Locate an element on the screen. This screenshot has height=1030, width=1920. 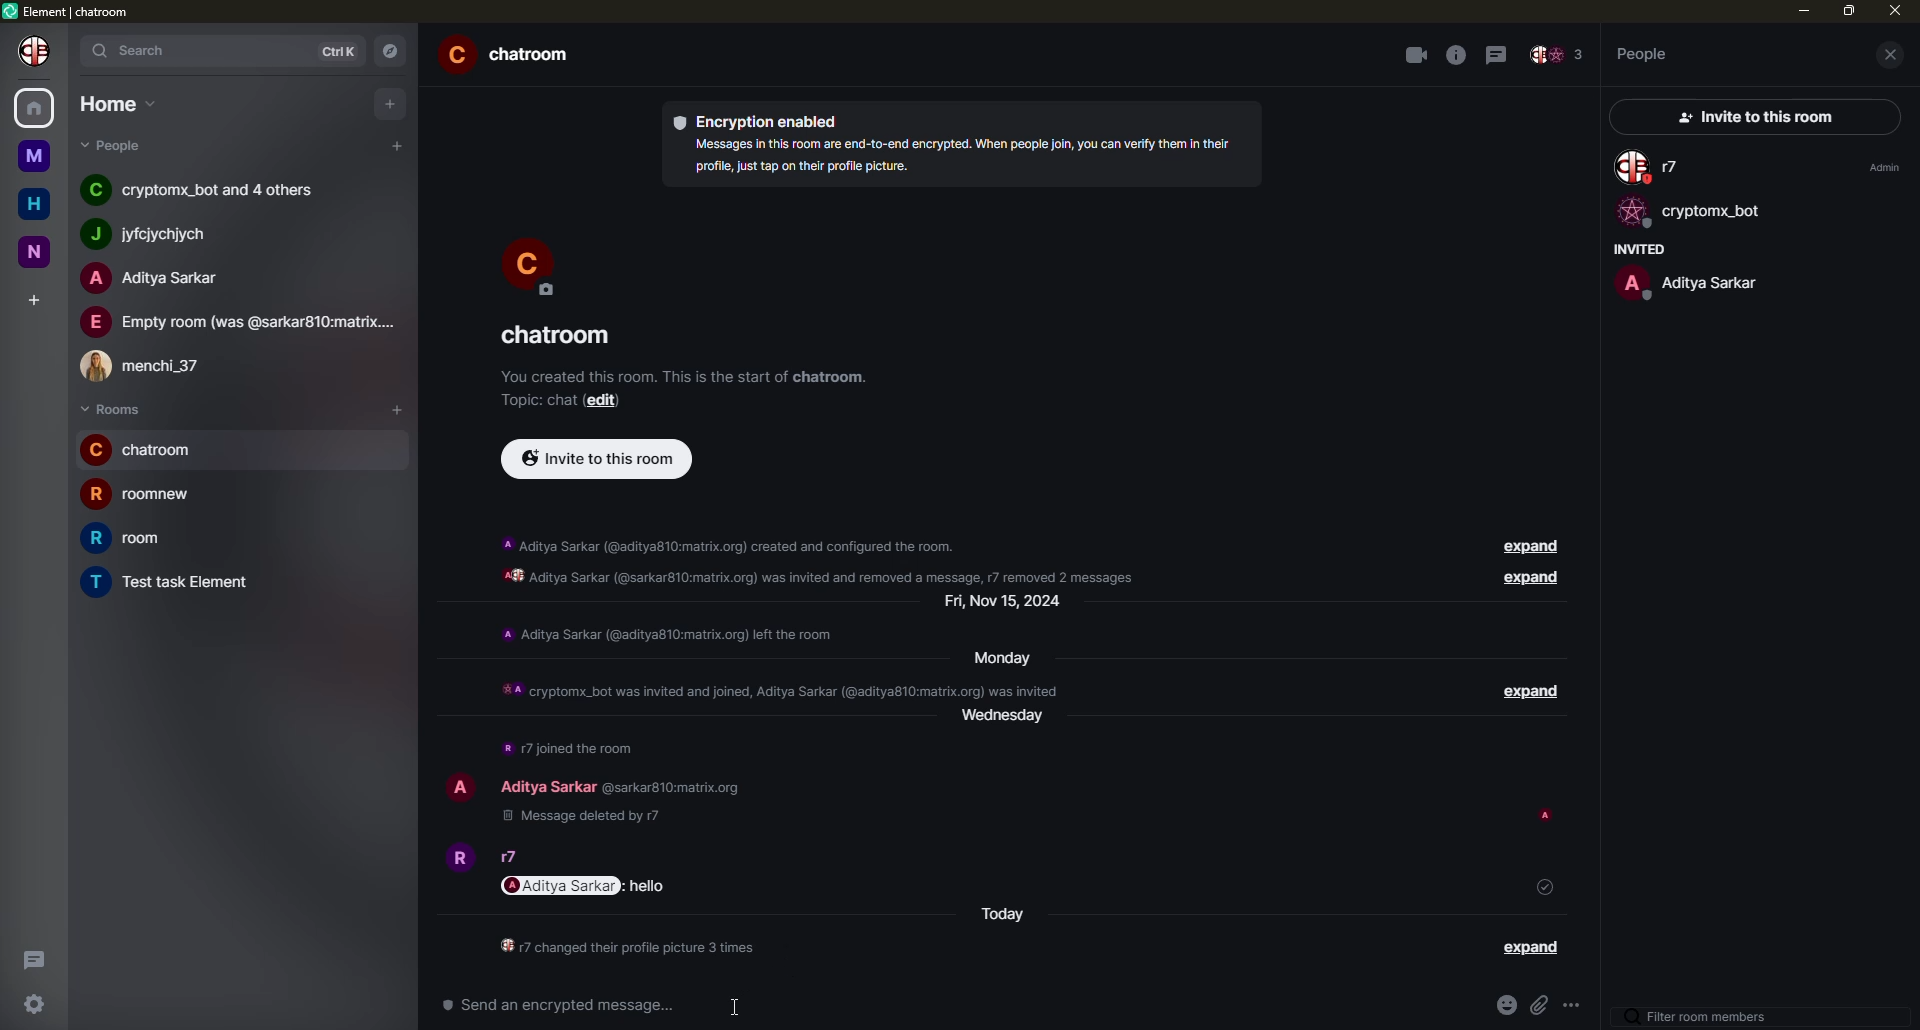
info is located at coordinates (668, 634).